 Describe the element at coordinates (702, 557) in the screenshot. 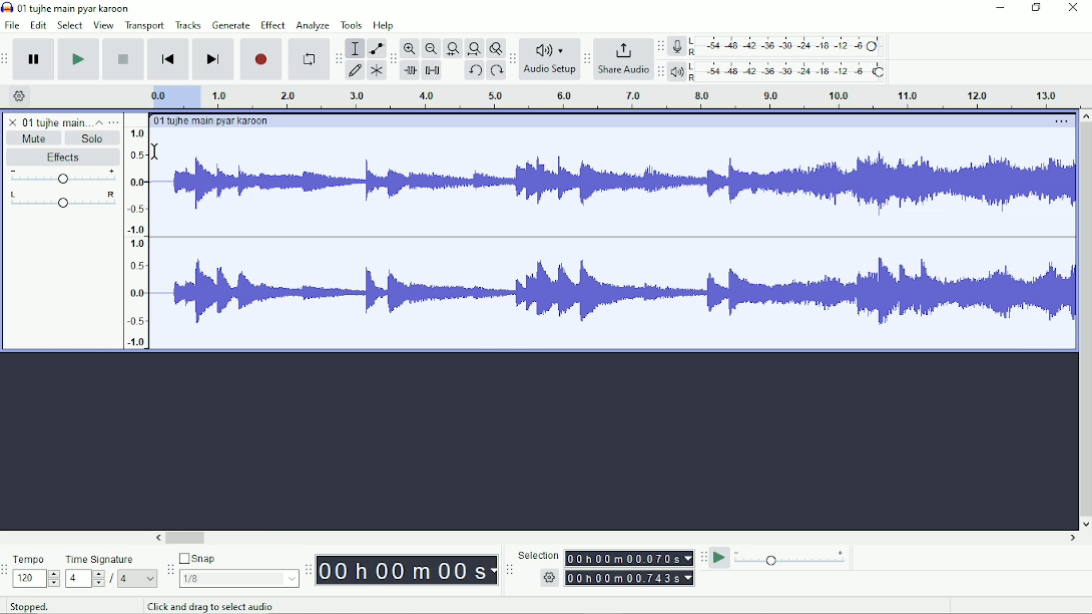

I see `Audacity play-at-speed toolbar` at that location.